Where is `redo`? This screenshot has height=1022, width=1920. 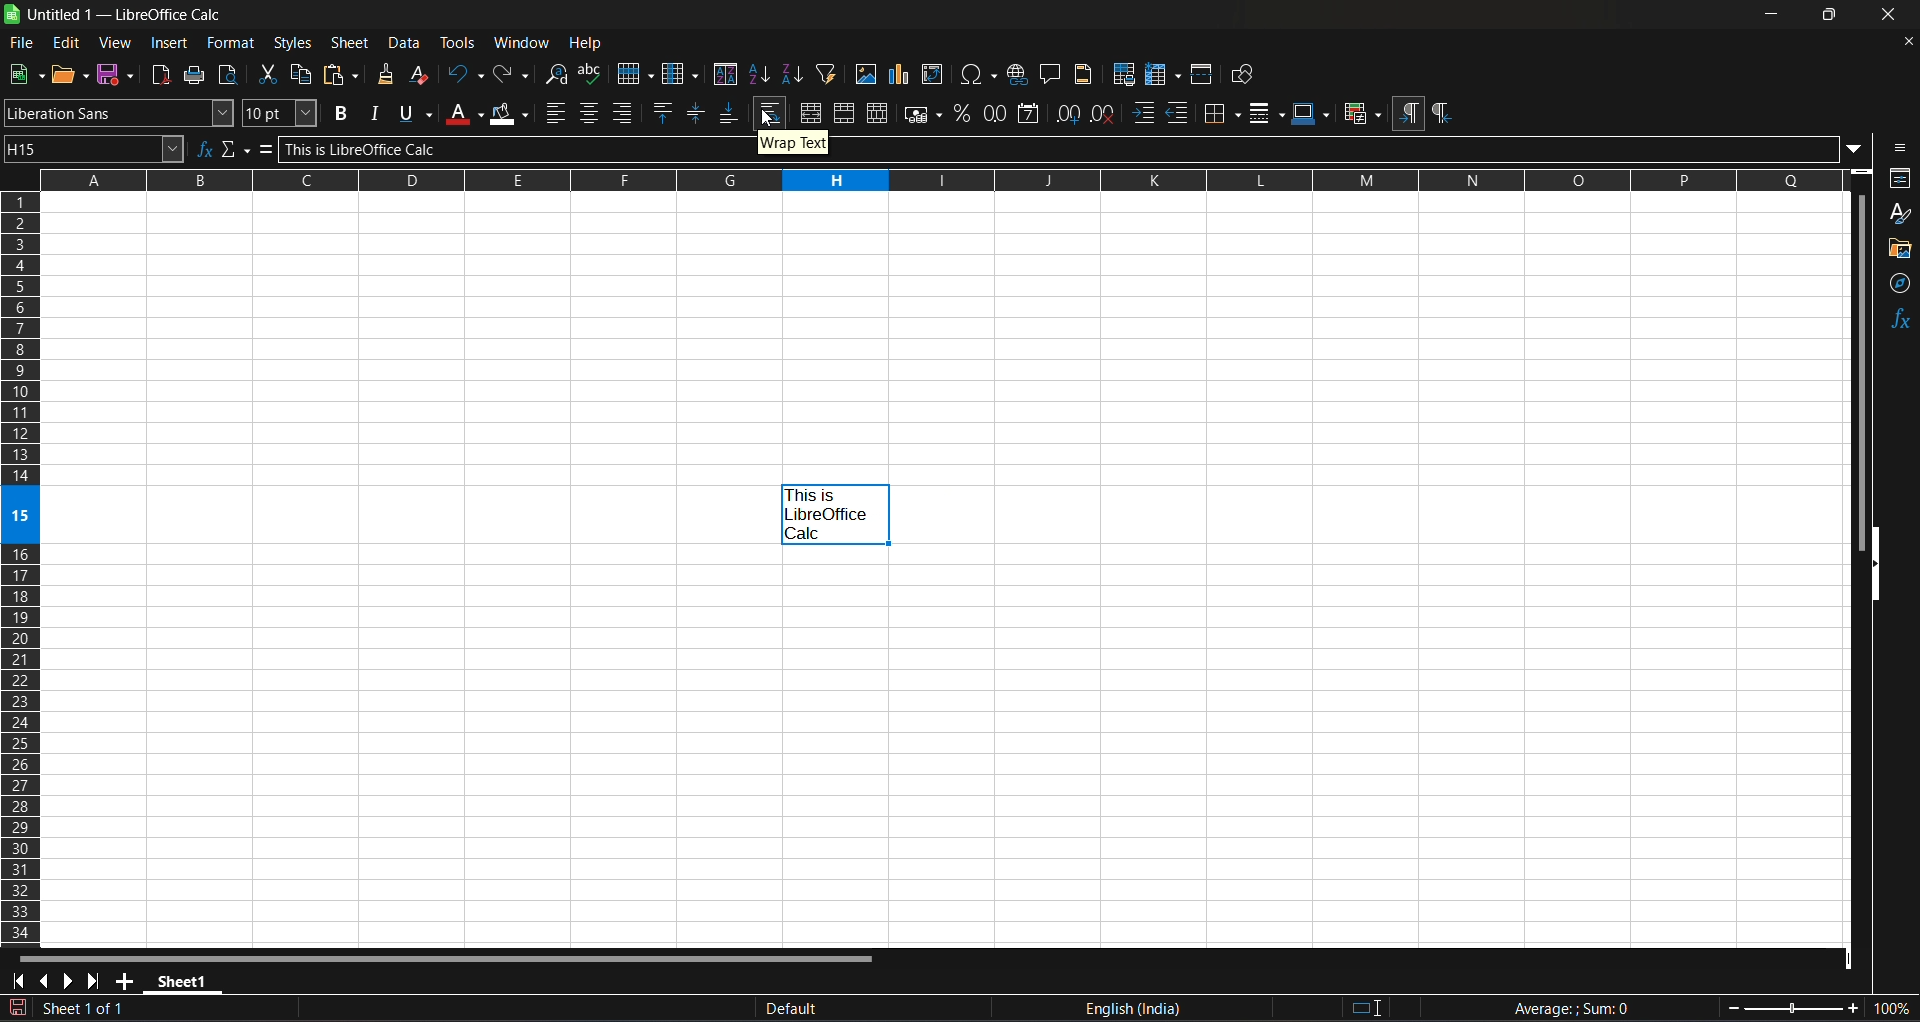
redo is located at coordinates (513, 76).